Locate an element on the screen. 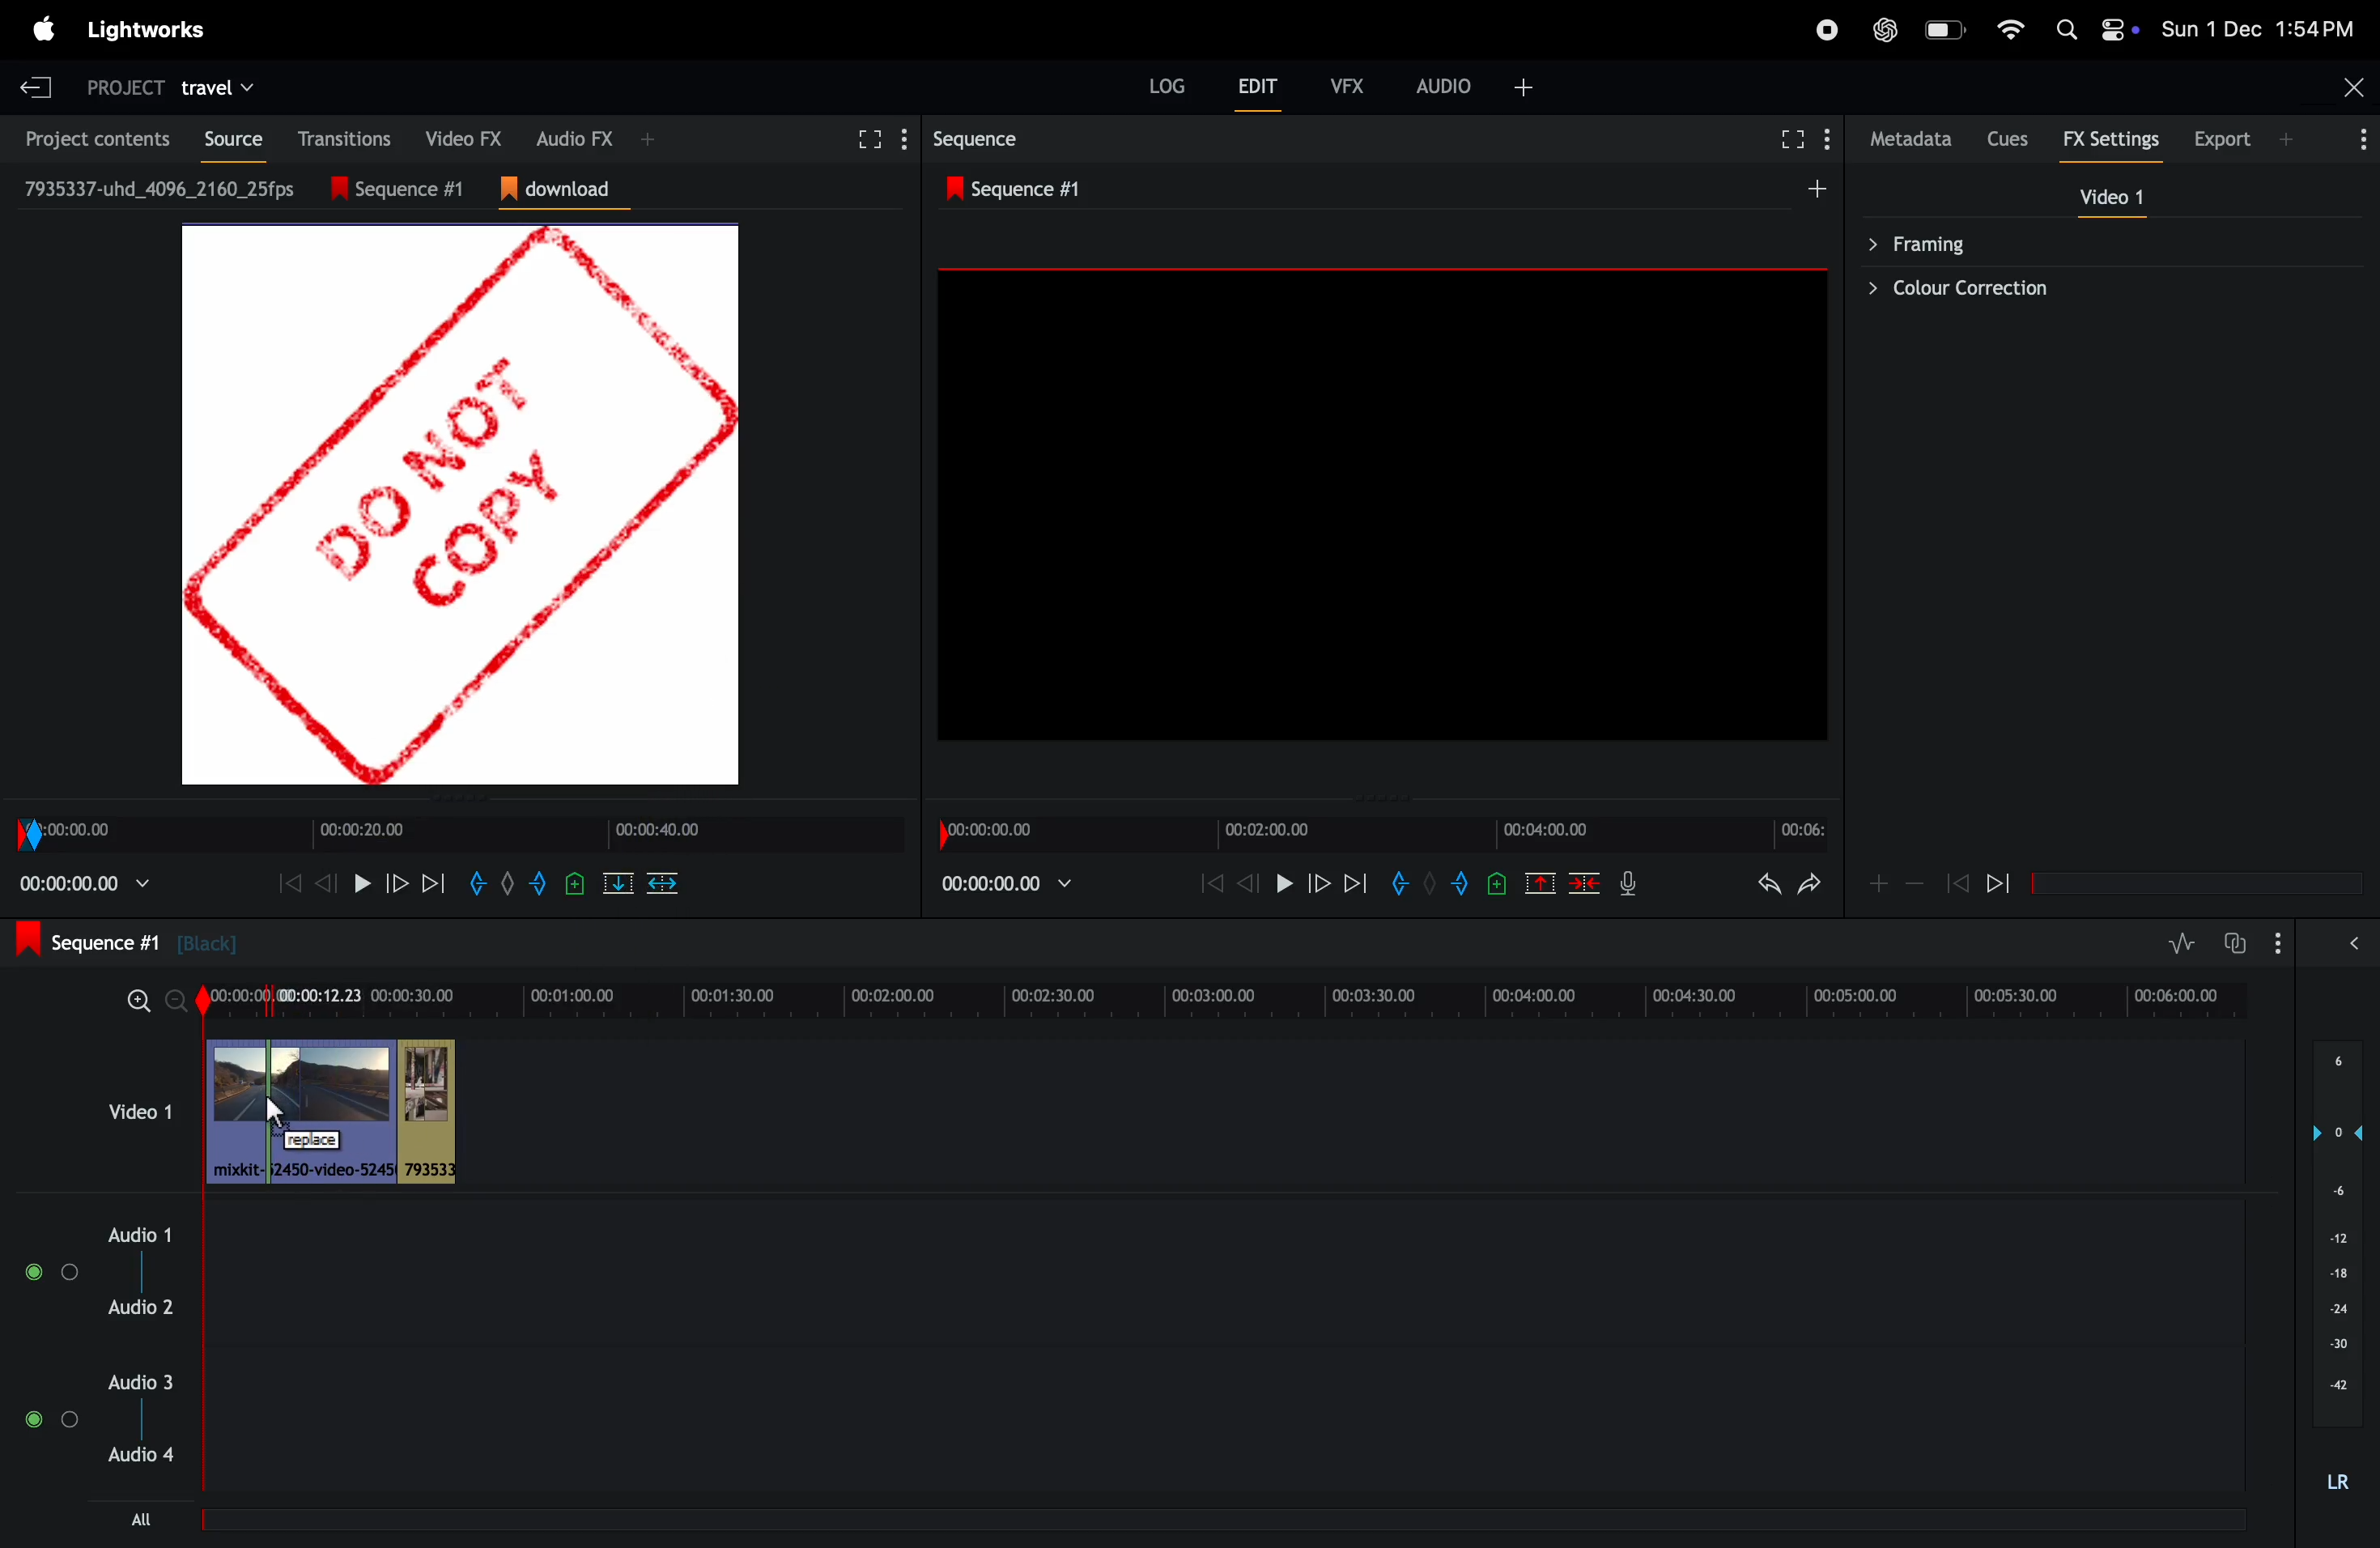 This screenshot has width=2380, height=1548. battery is located at coordinates (1948, 29).